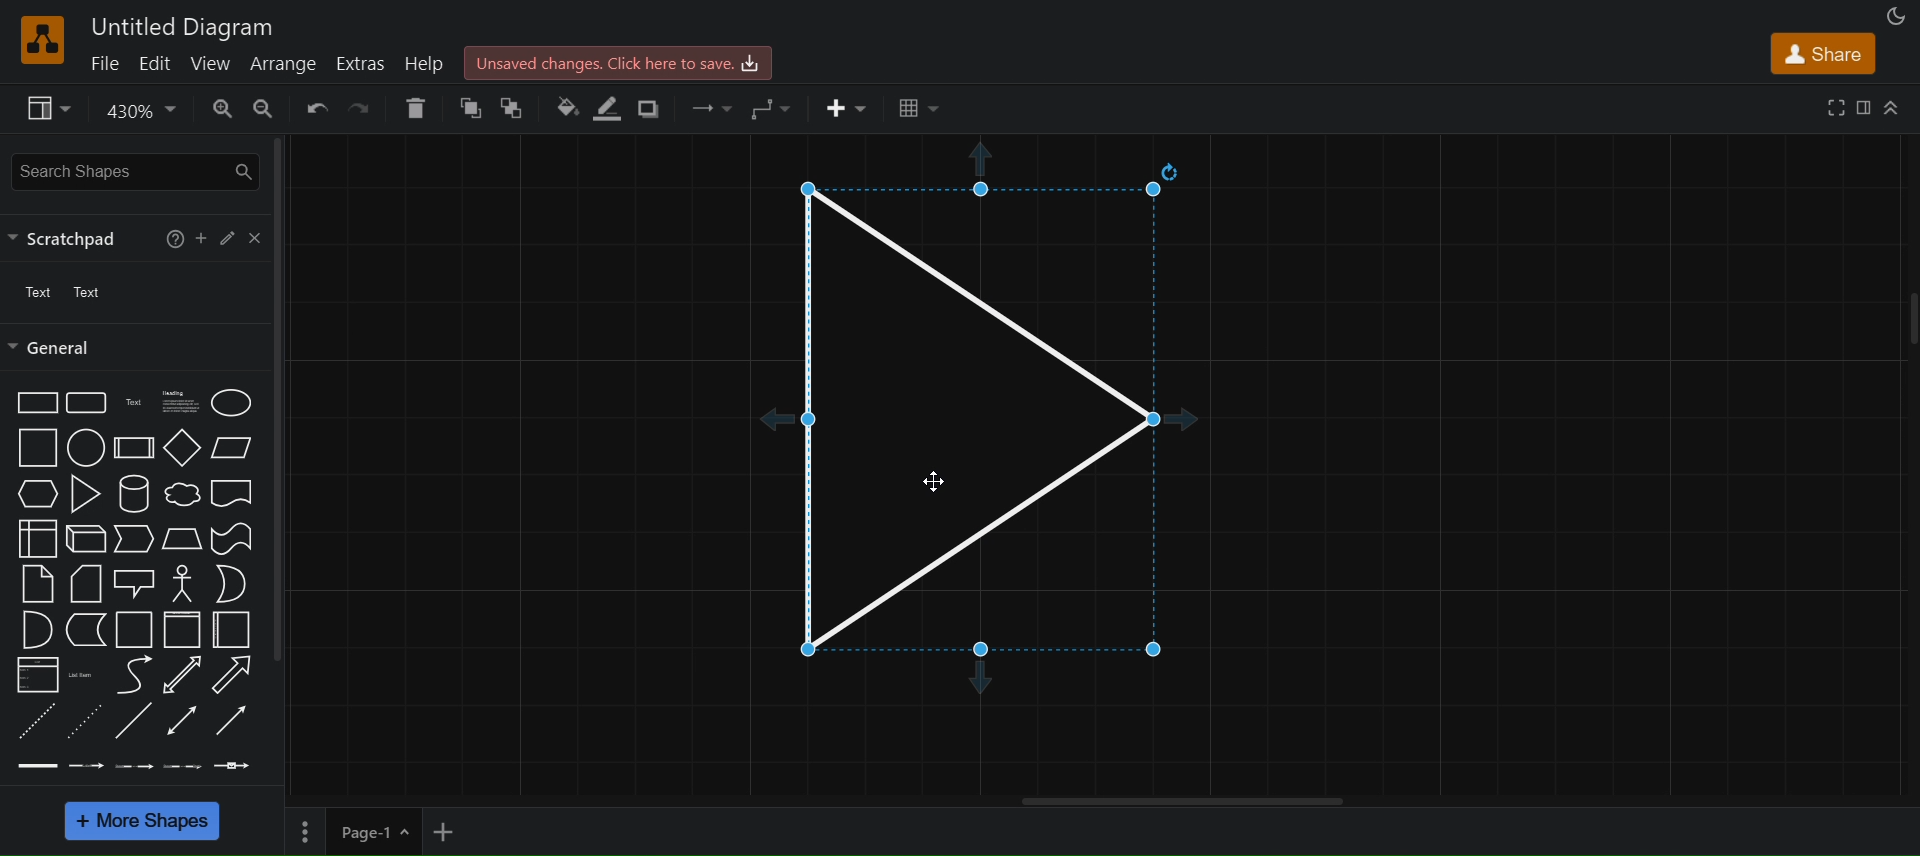  What do you see at coordinates (655, 109) in the screenshot?
I see `shadow` at bounding box center [655, 109].